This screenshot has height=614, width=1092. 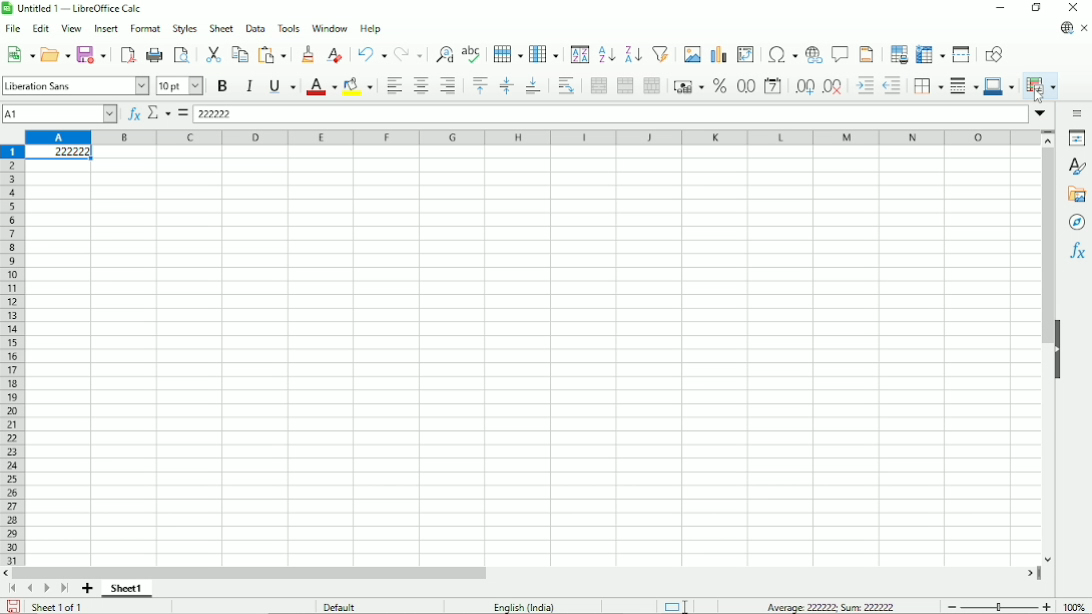 I want to click on Row, so click(x=507, y=52).